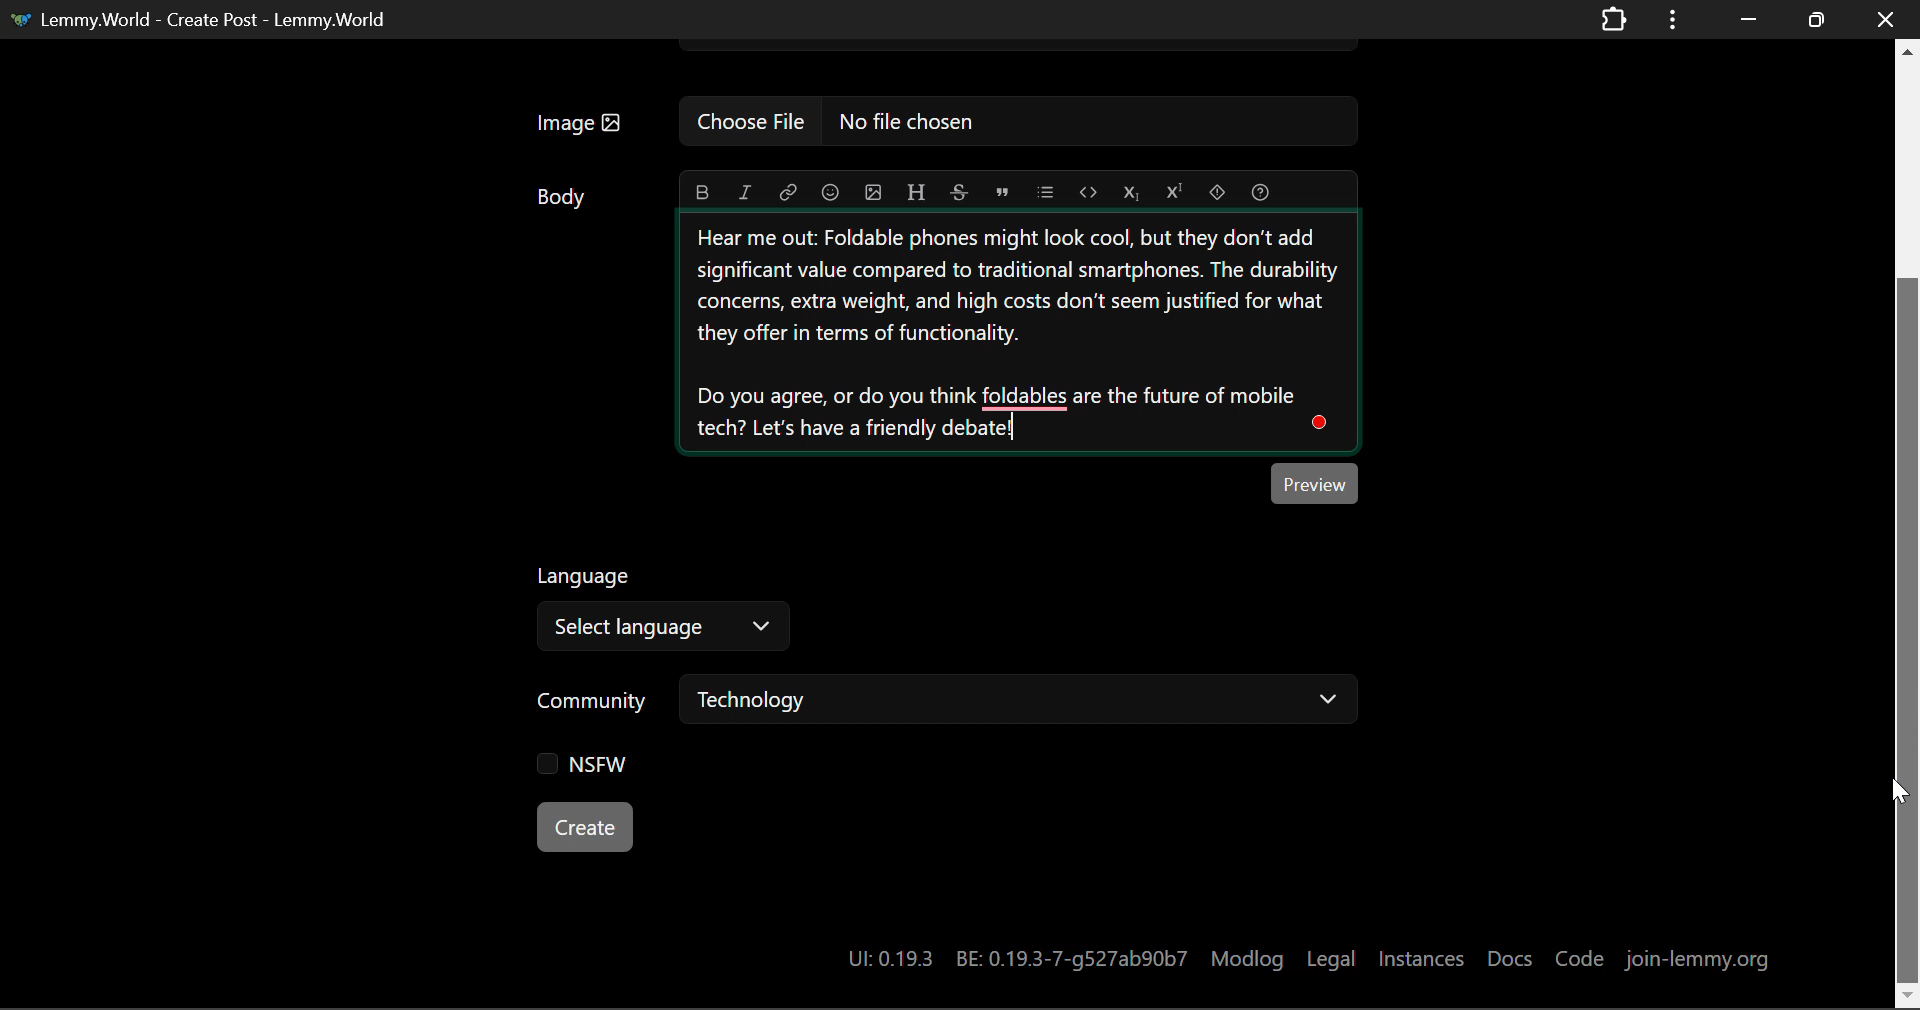 The height and width of the screenshot is (1010, 1920). I want to click on System Details, so click(1010, 958).